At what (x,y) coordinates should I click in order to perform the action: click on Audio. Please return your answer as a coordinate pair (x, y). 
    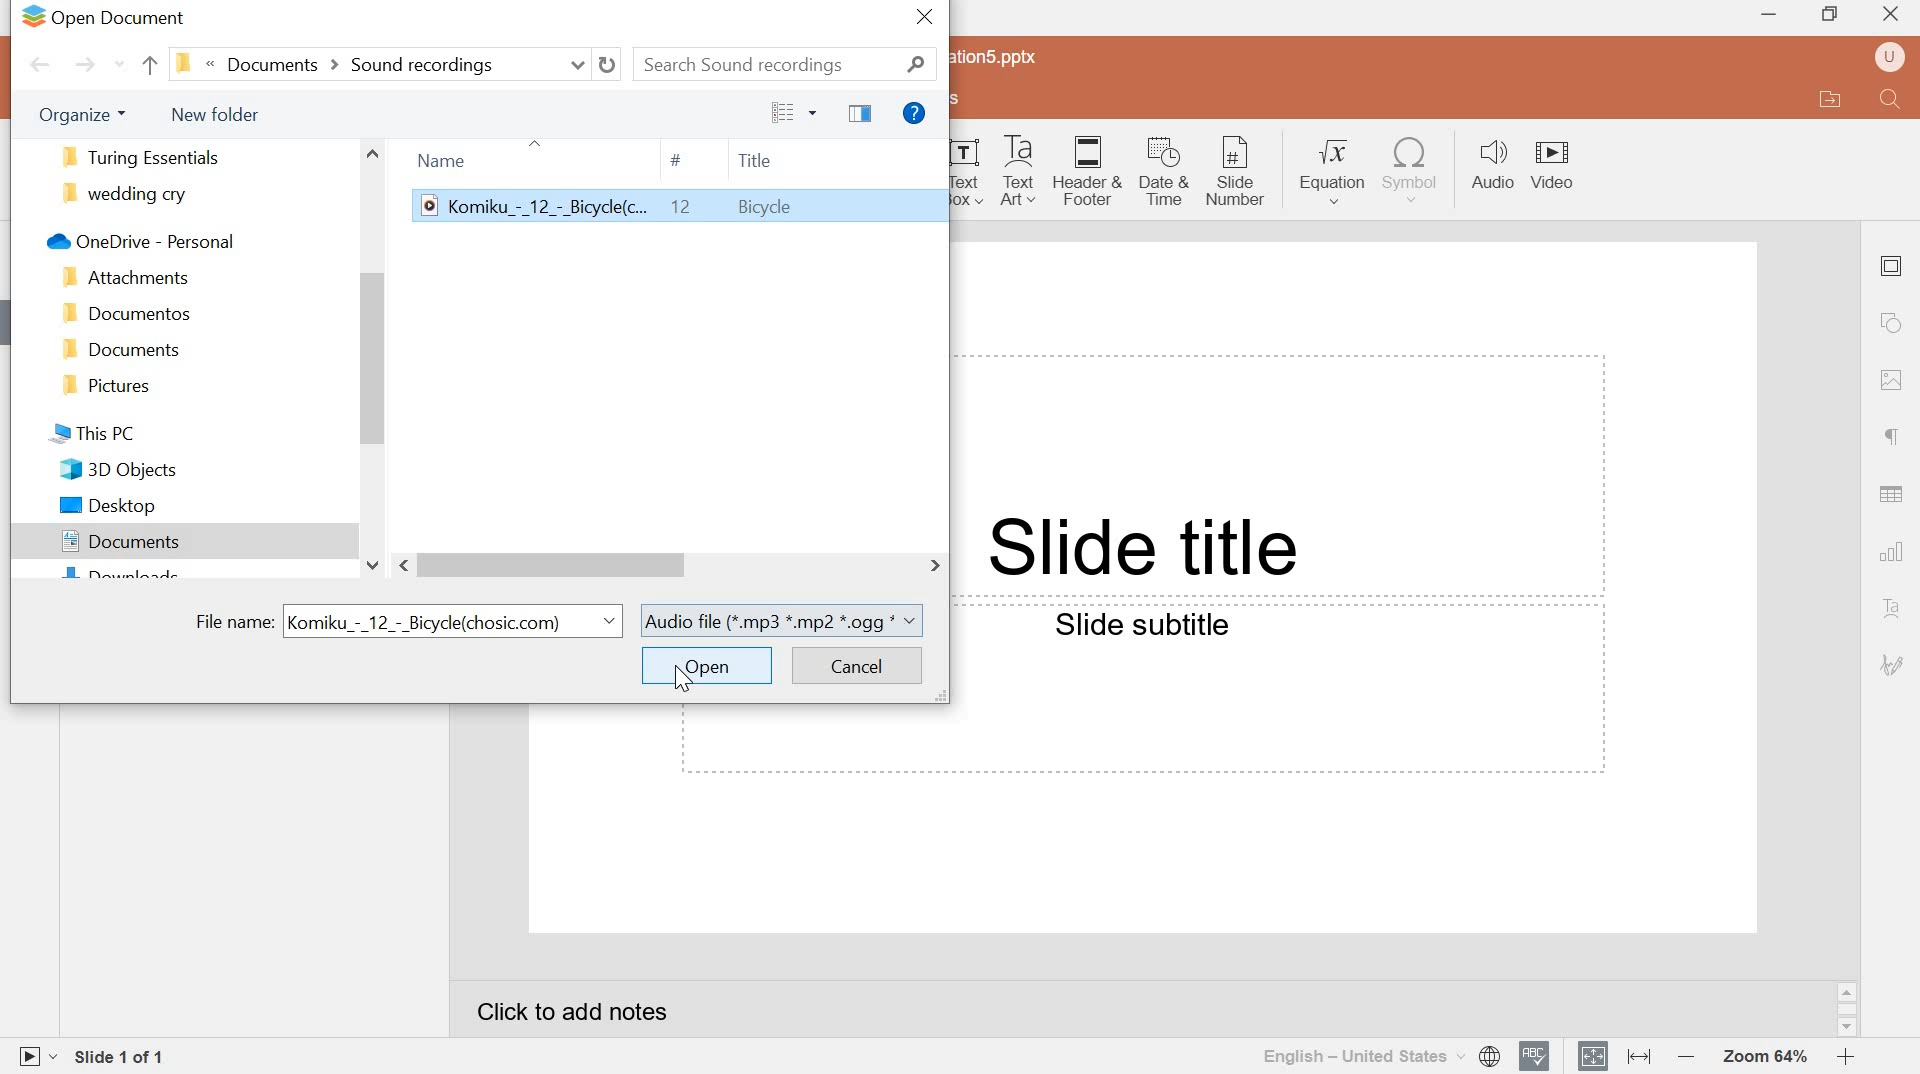
    Looking at the image, I should click on (1489, 164).